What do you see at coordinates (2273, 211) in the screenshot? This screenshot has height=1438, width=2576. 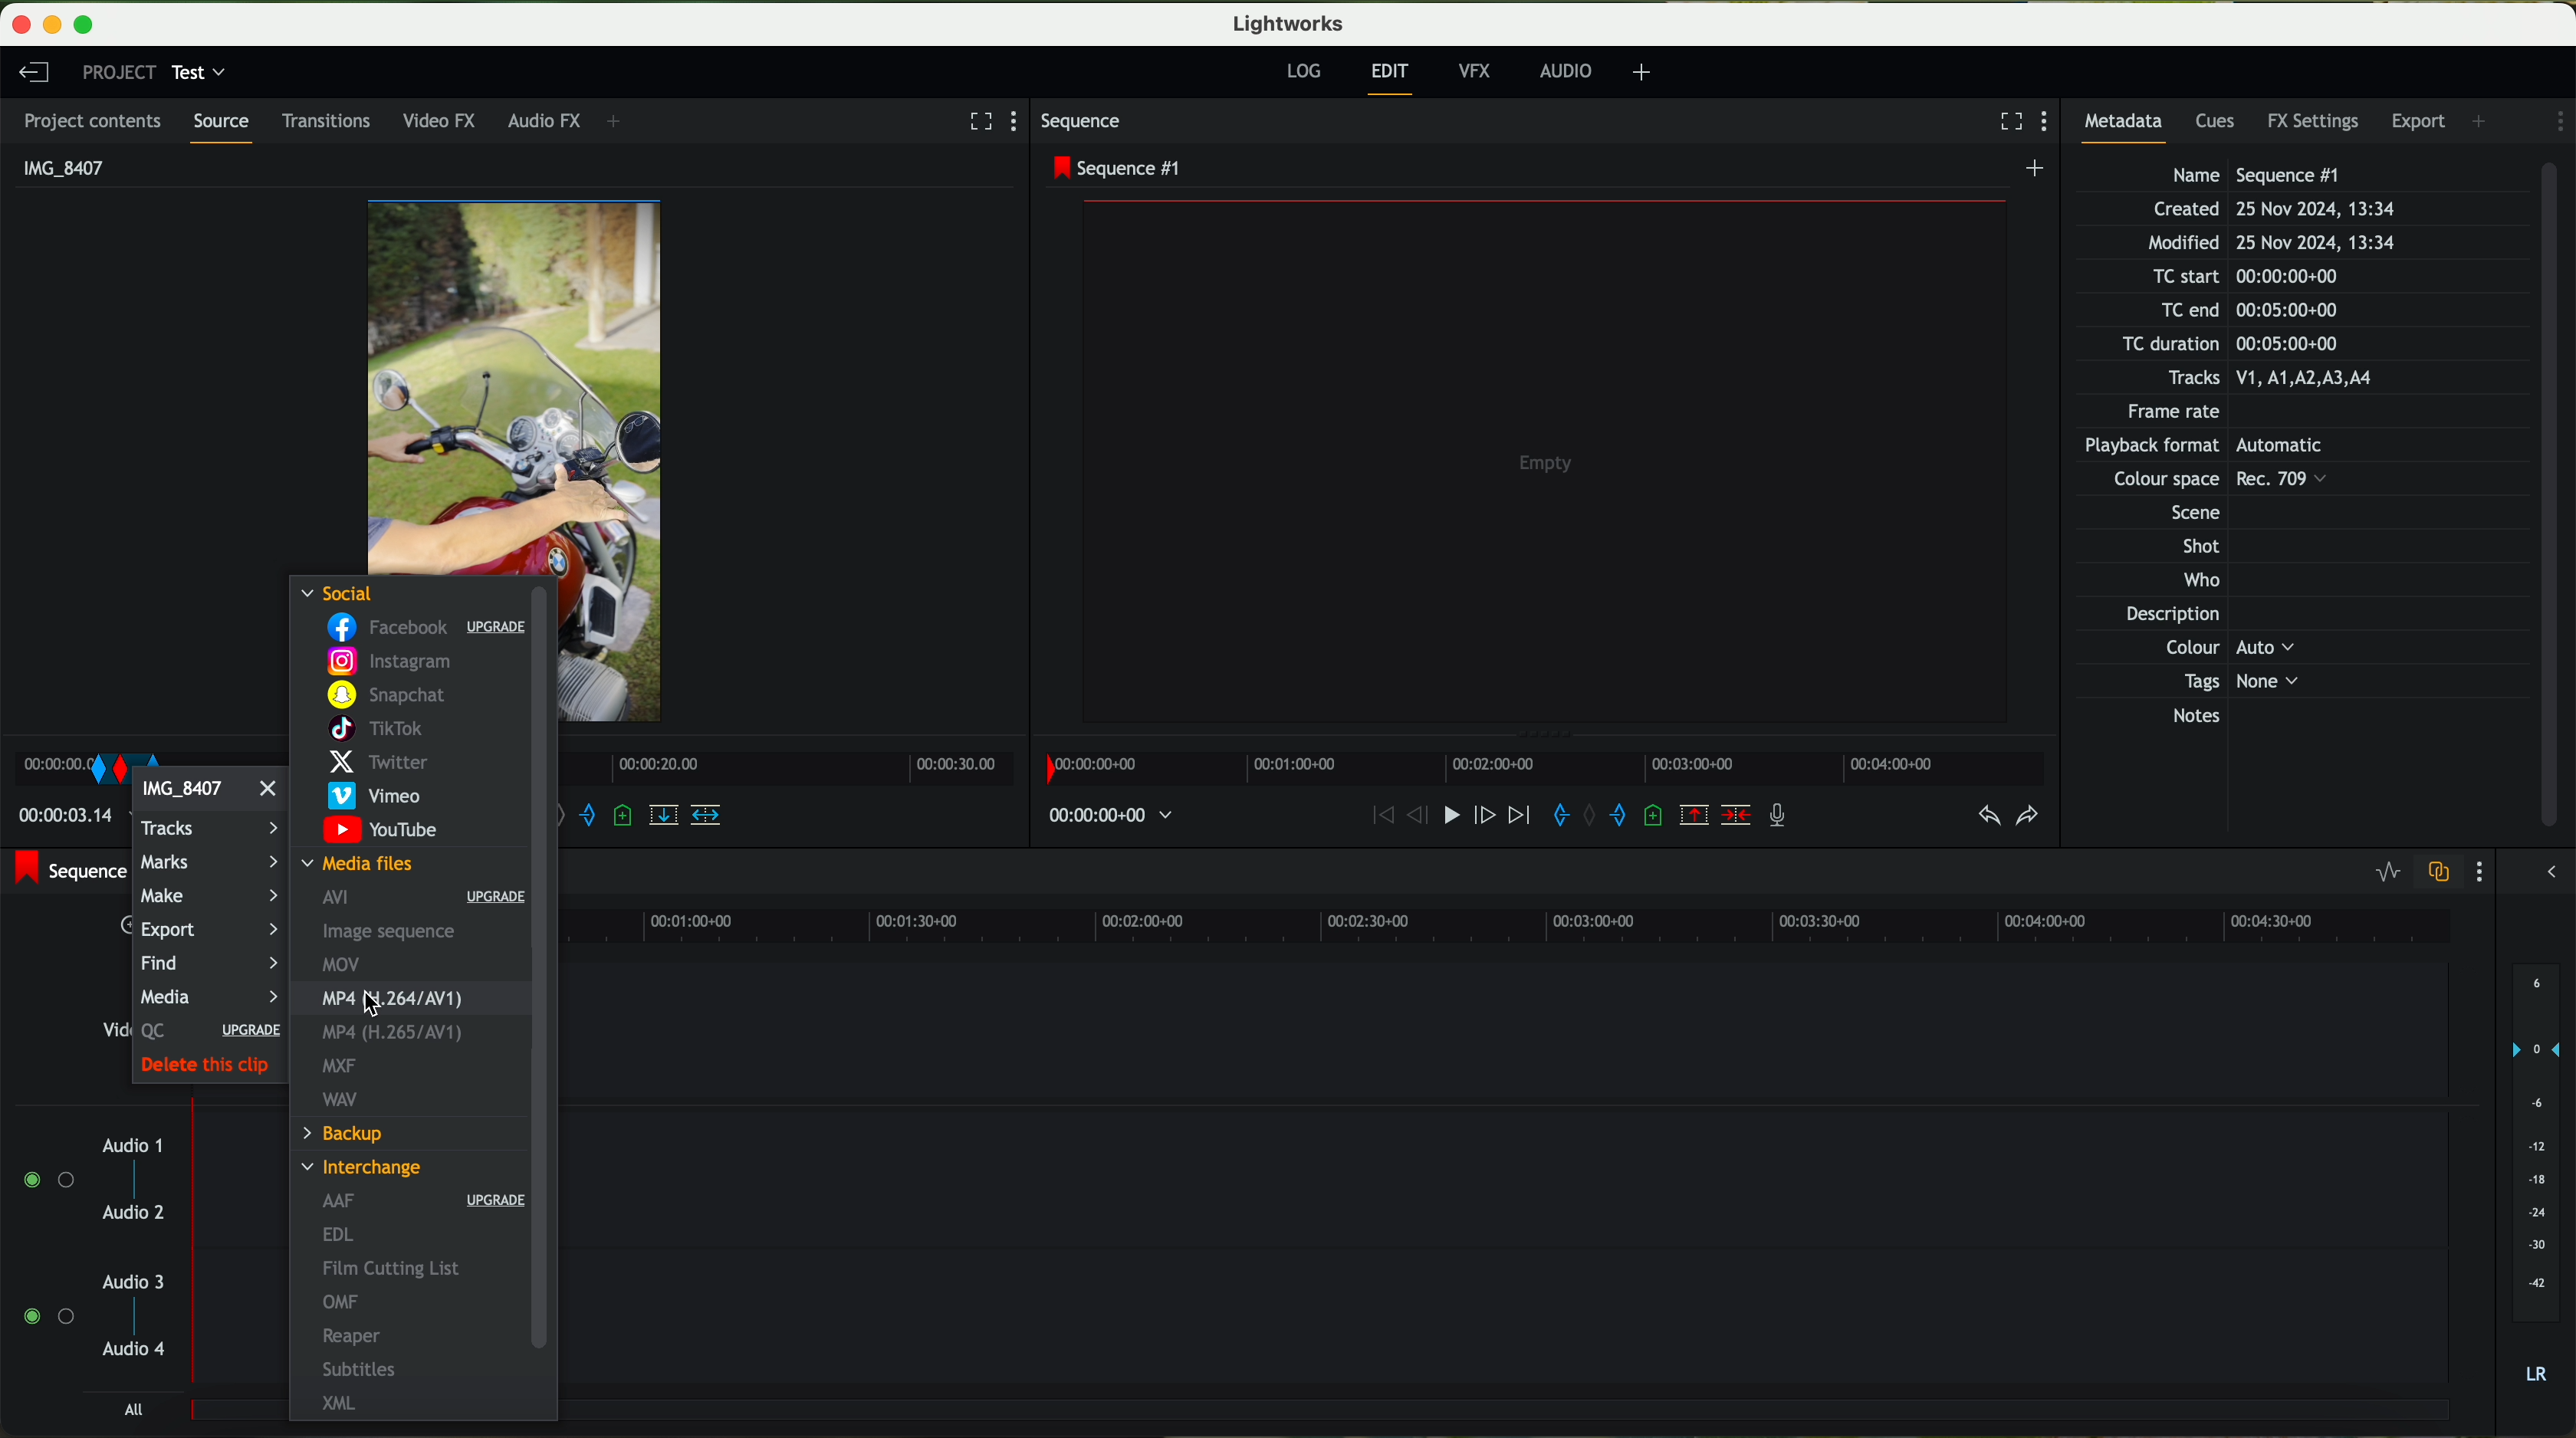 I see `Created` at bounding box center [2273, 211].